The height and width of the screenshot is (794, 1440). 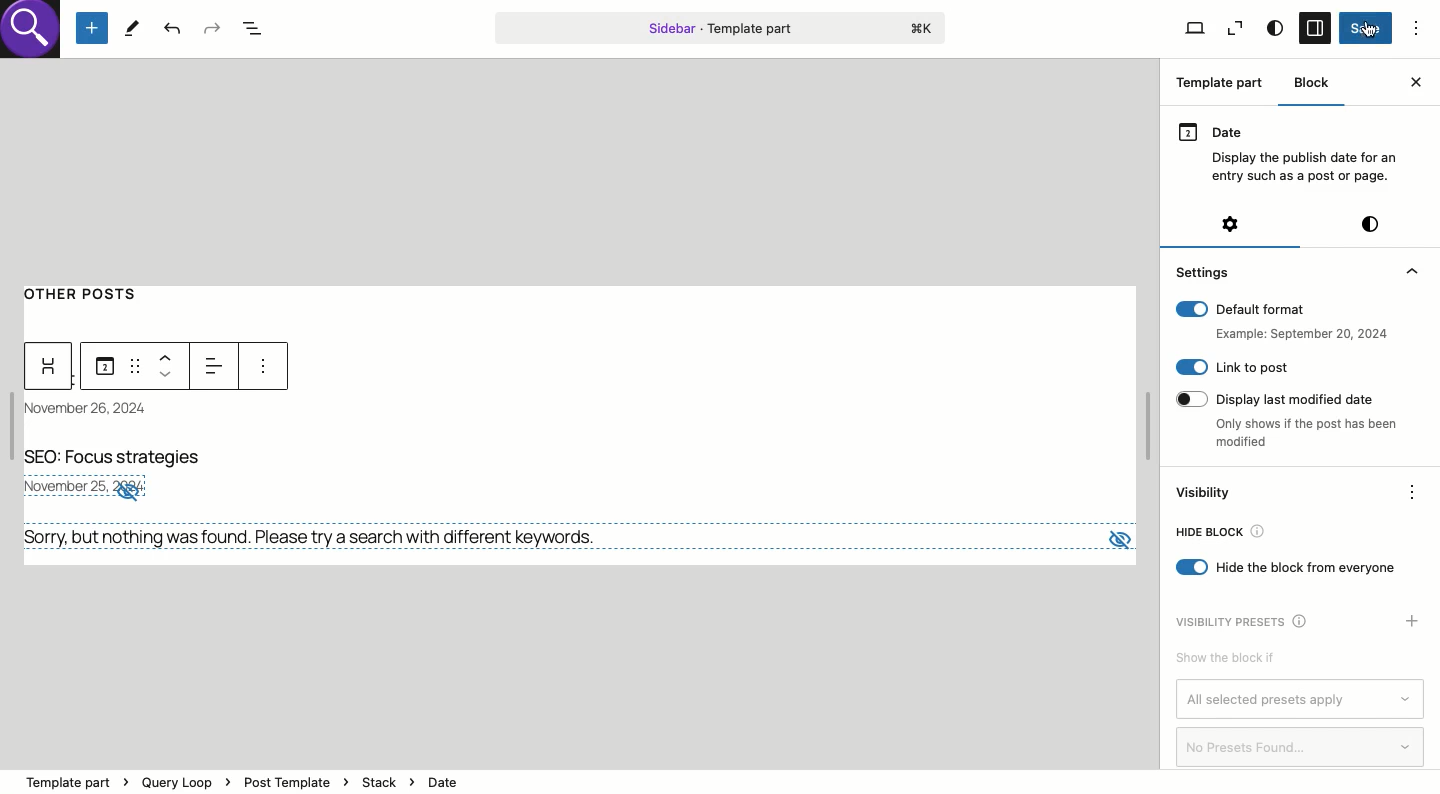 What do you see at coordinates (121, 459) in the screenshot?
I see `Title` at bounding box center [121, 459].